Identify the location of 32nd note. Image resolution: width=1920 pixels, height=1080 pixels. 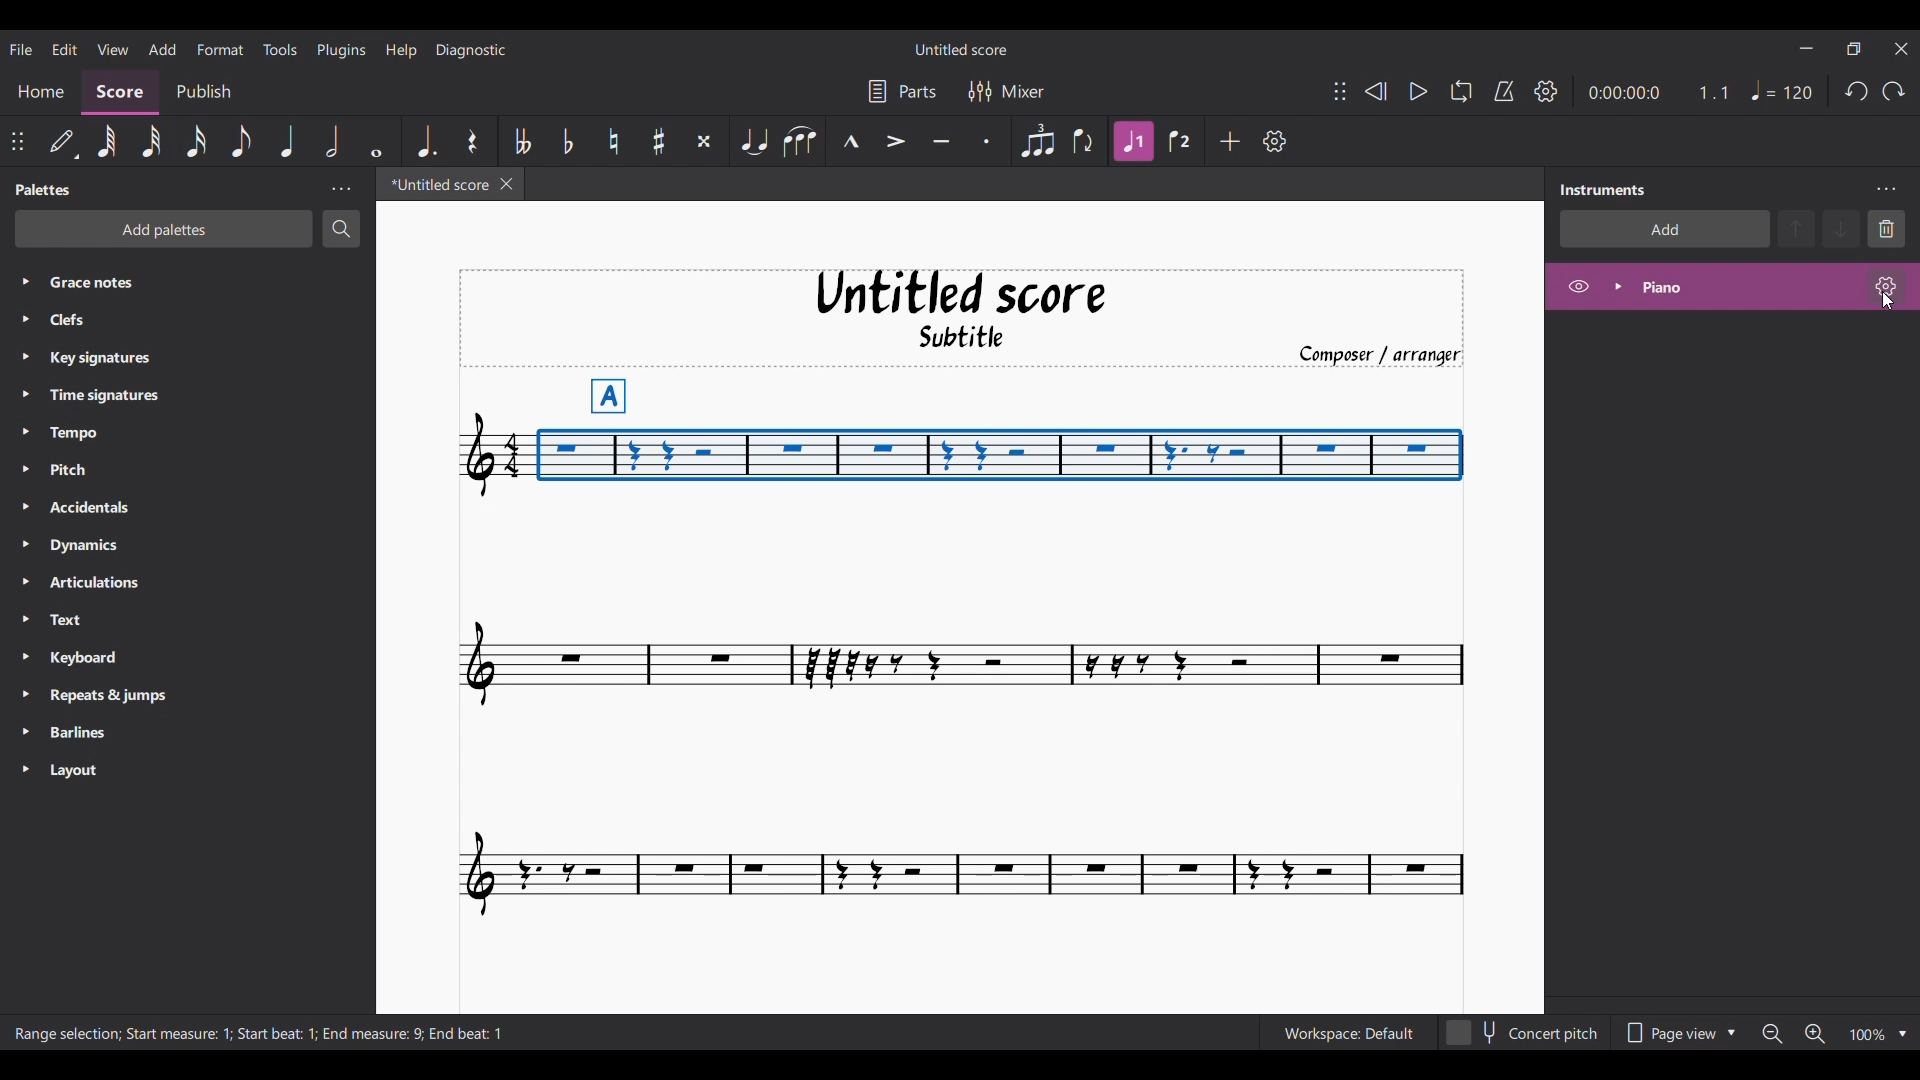
(149, 141).